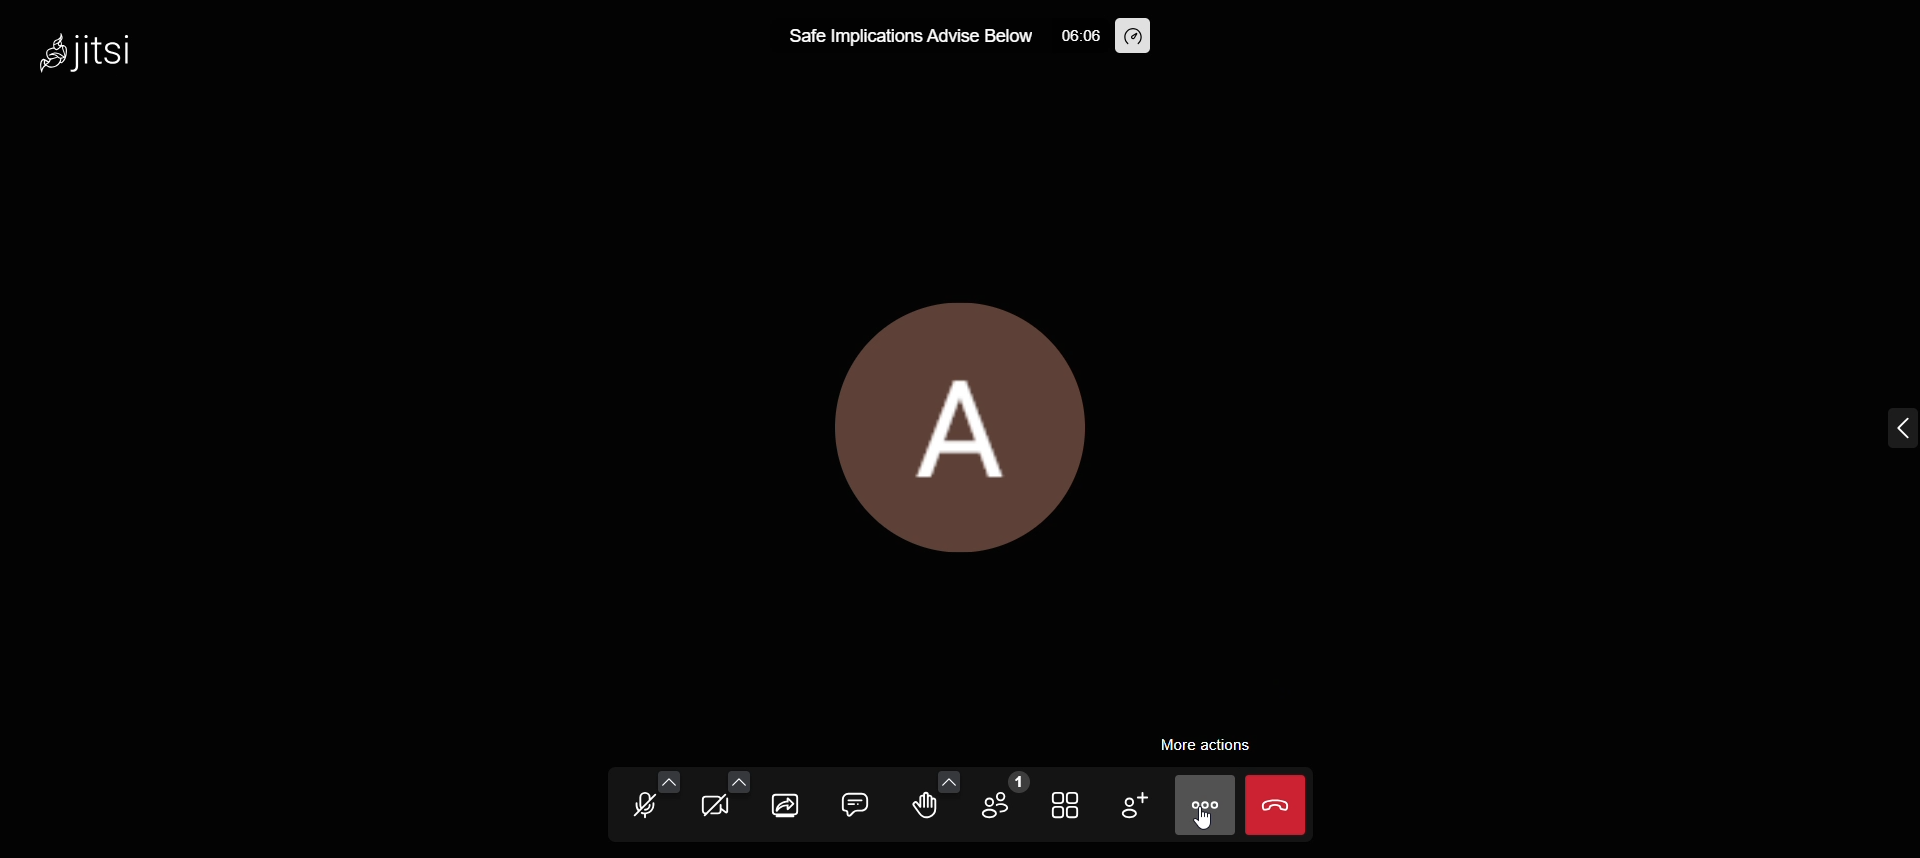  I want to click on raise your hand, so click(921, 808).